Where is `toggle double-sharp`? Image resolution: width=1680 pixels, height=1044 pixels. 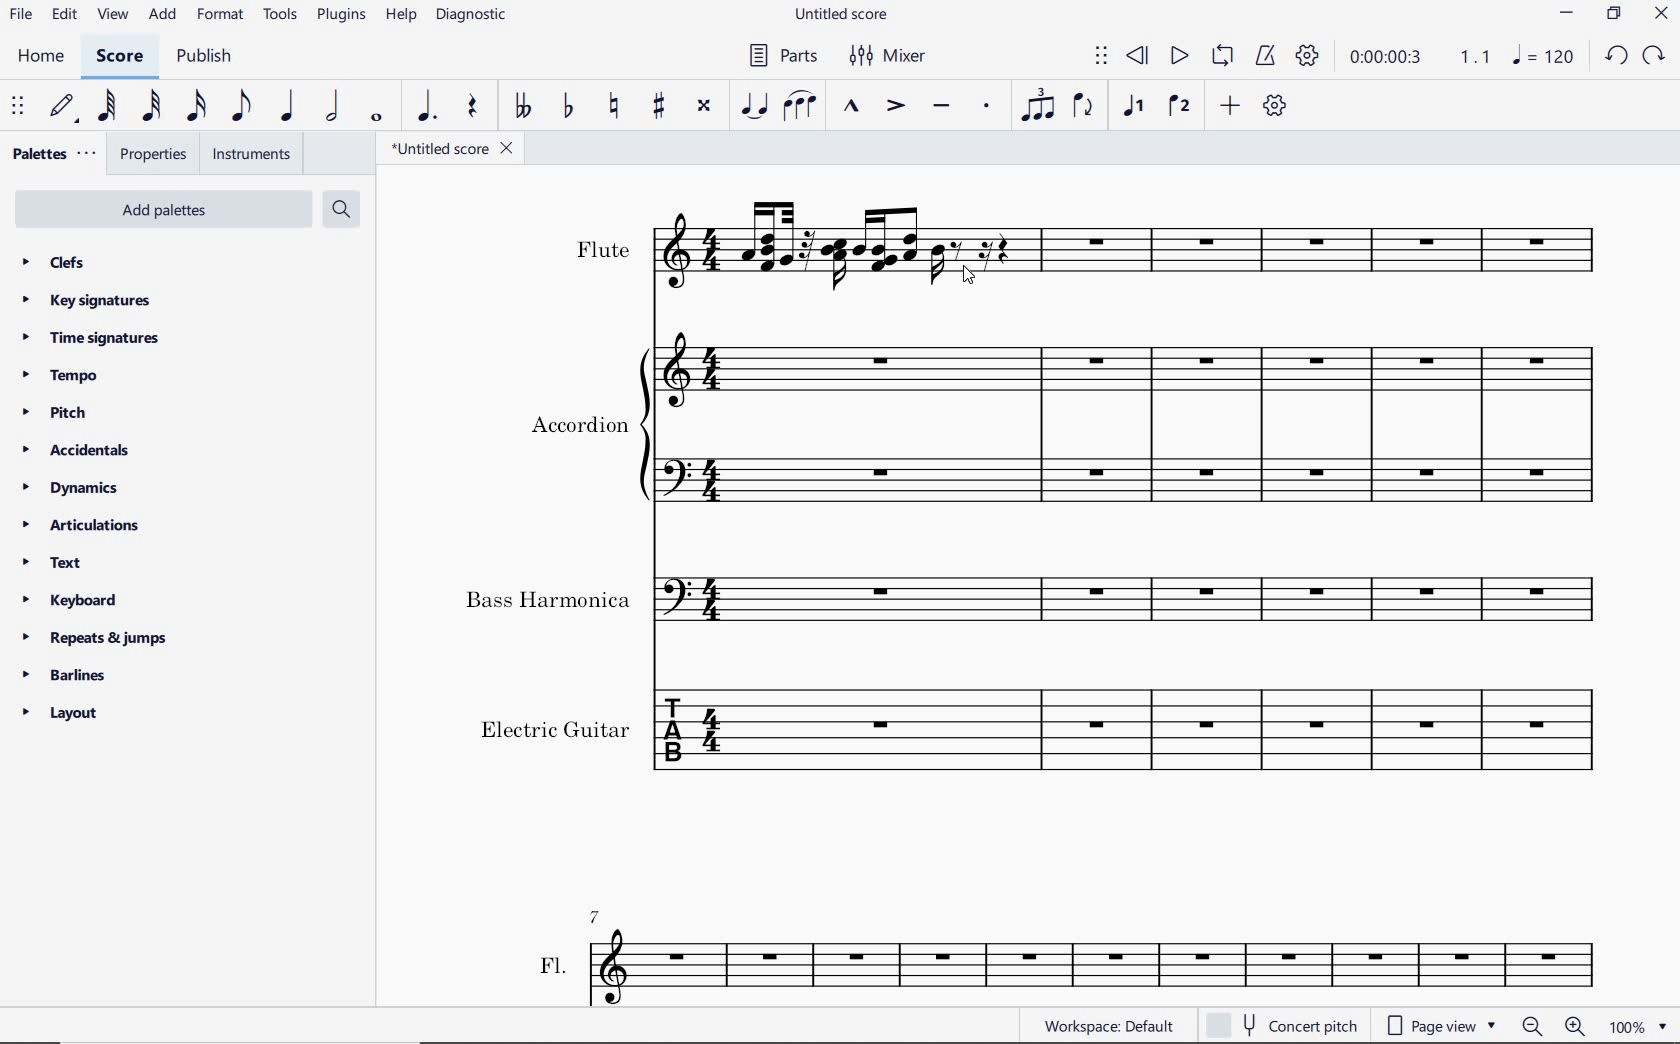 toggle double-sharp is located at coordinates (704, 106).